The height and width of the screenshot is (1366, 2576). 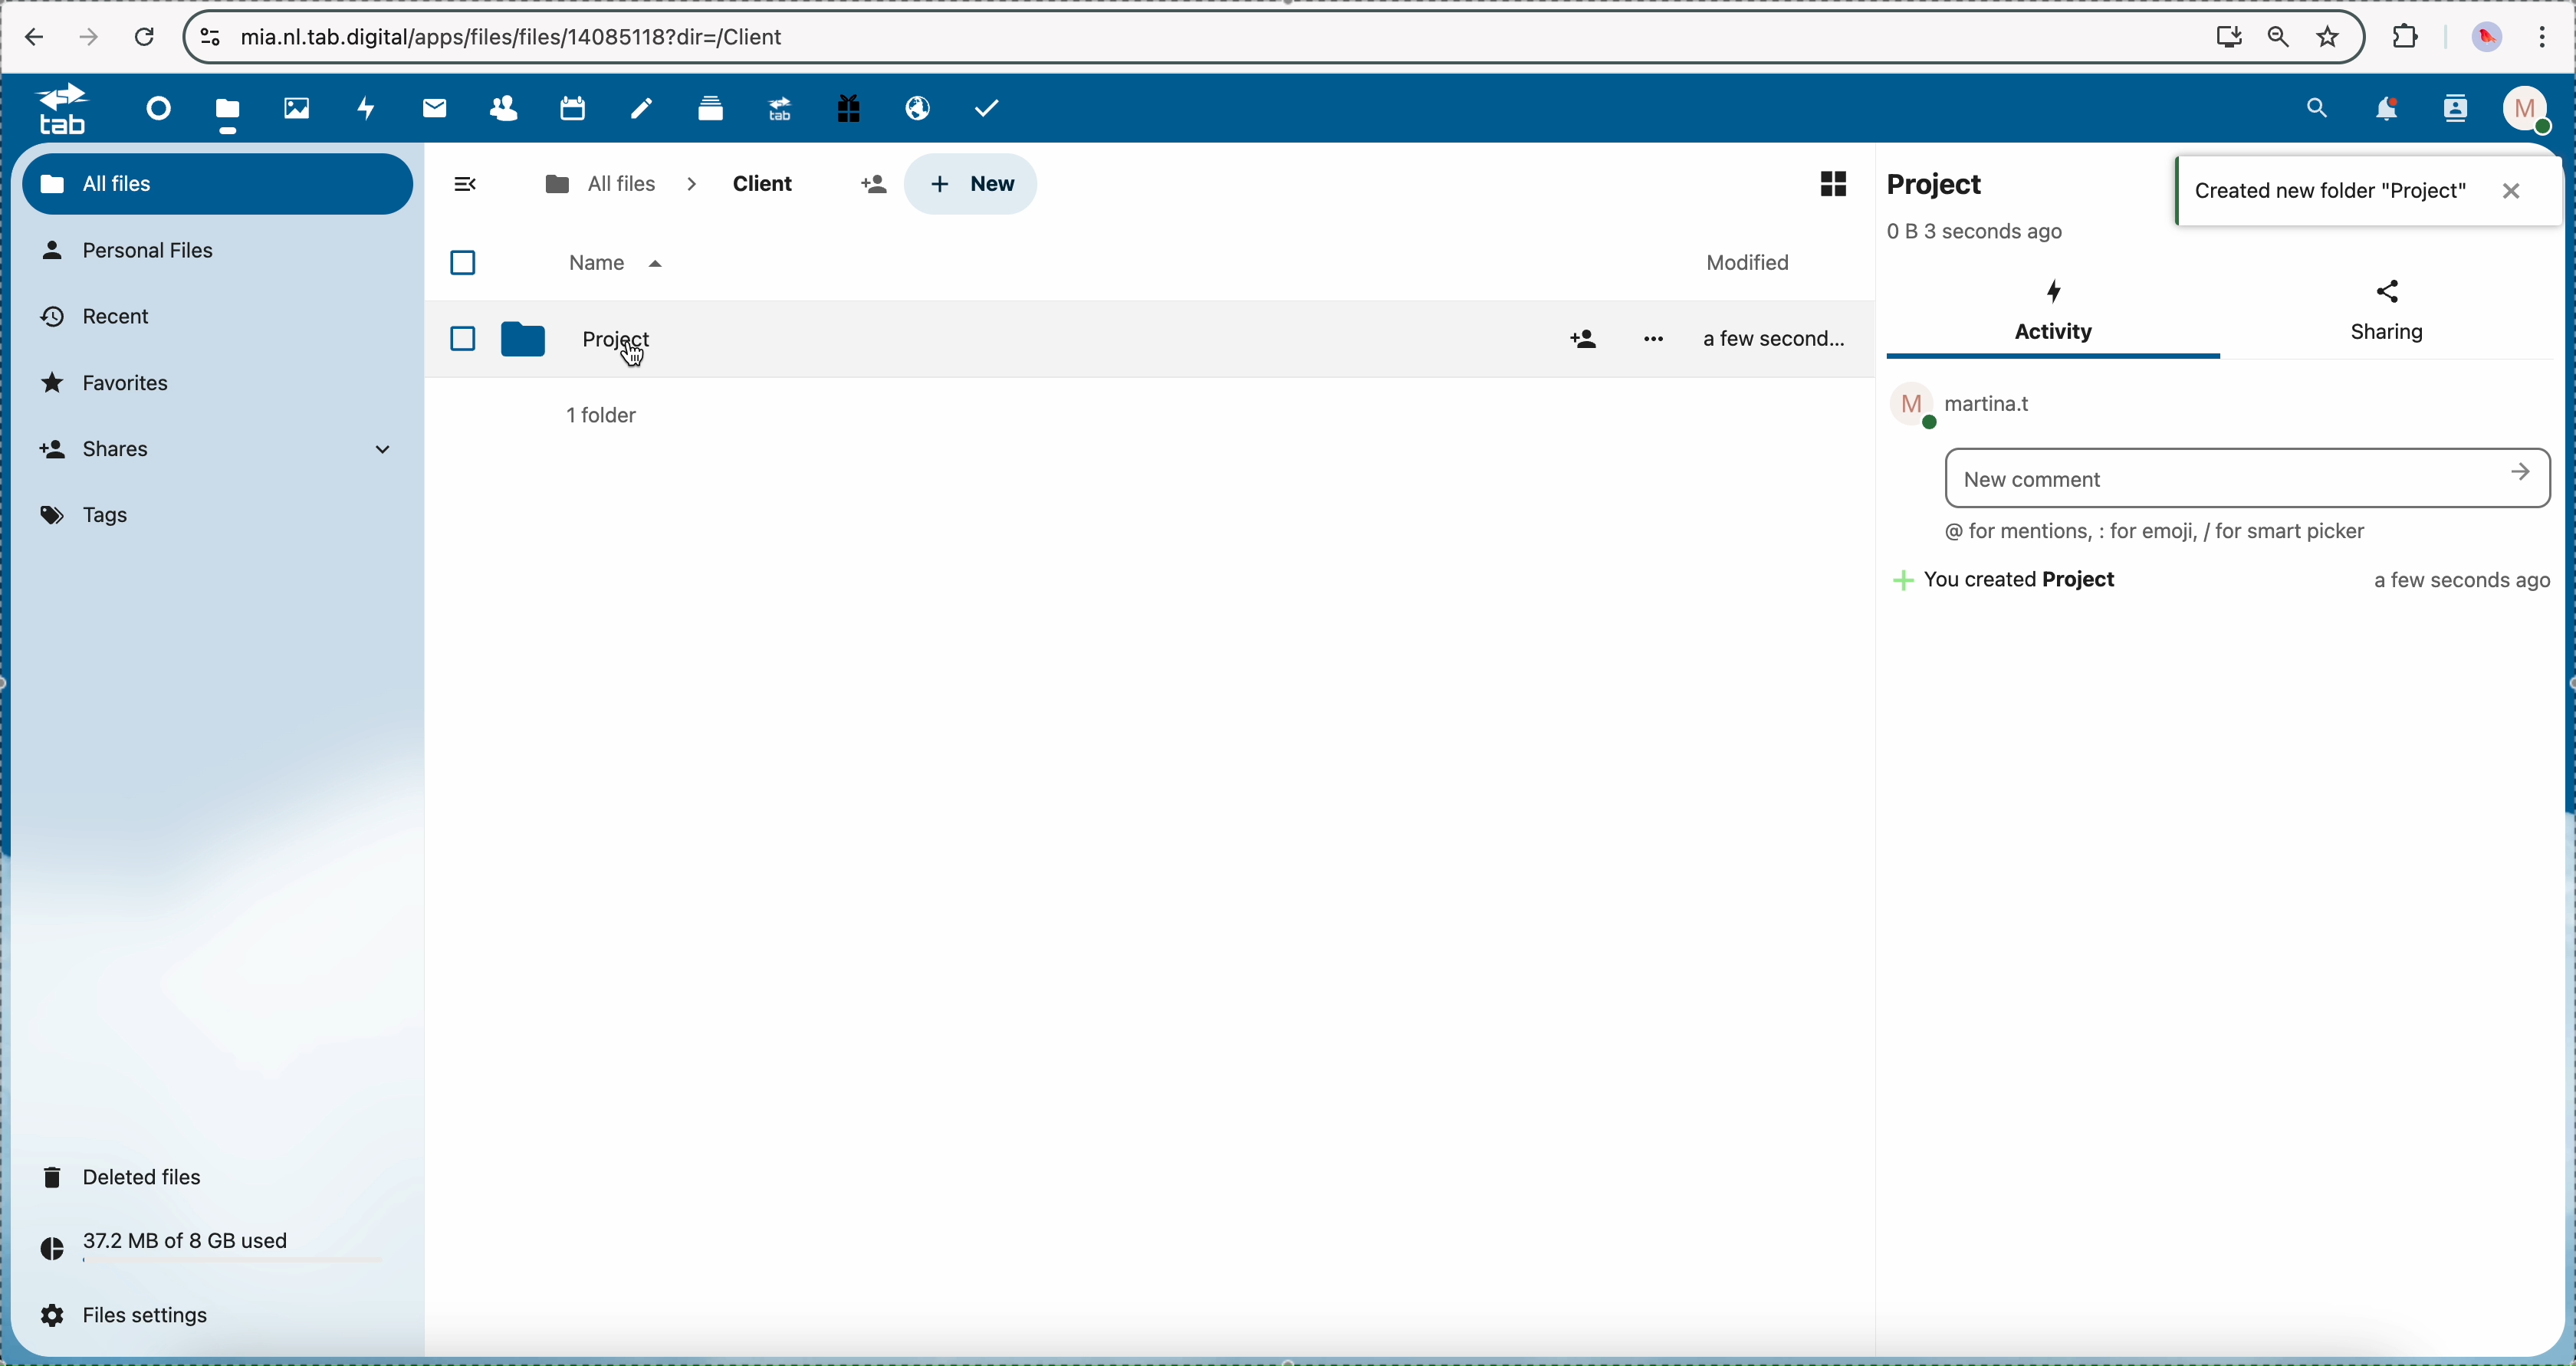 What do you see at coordinates (2462, 580) in the screenshot?
I see `a few seconds ago` at bounding box center [2462, 580].